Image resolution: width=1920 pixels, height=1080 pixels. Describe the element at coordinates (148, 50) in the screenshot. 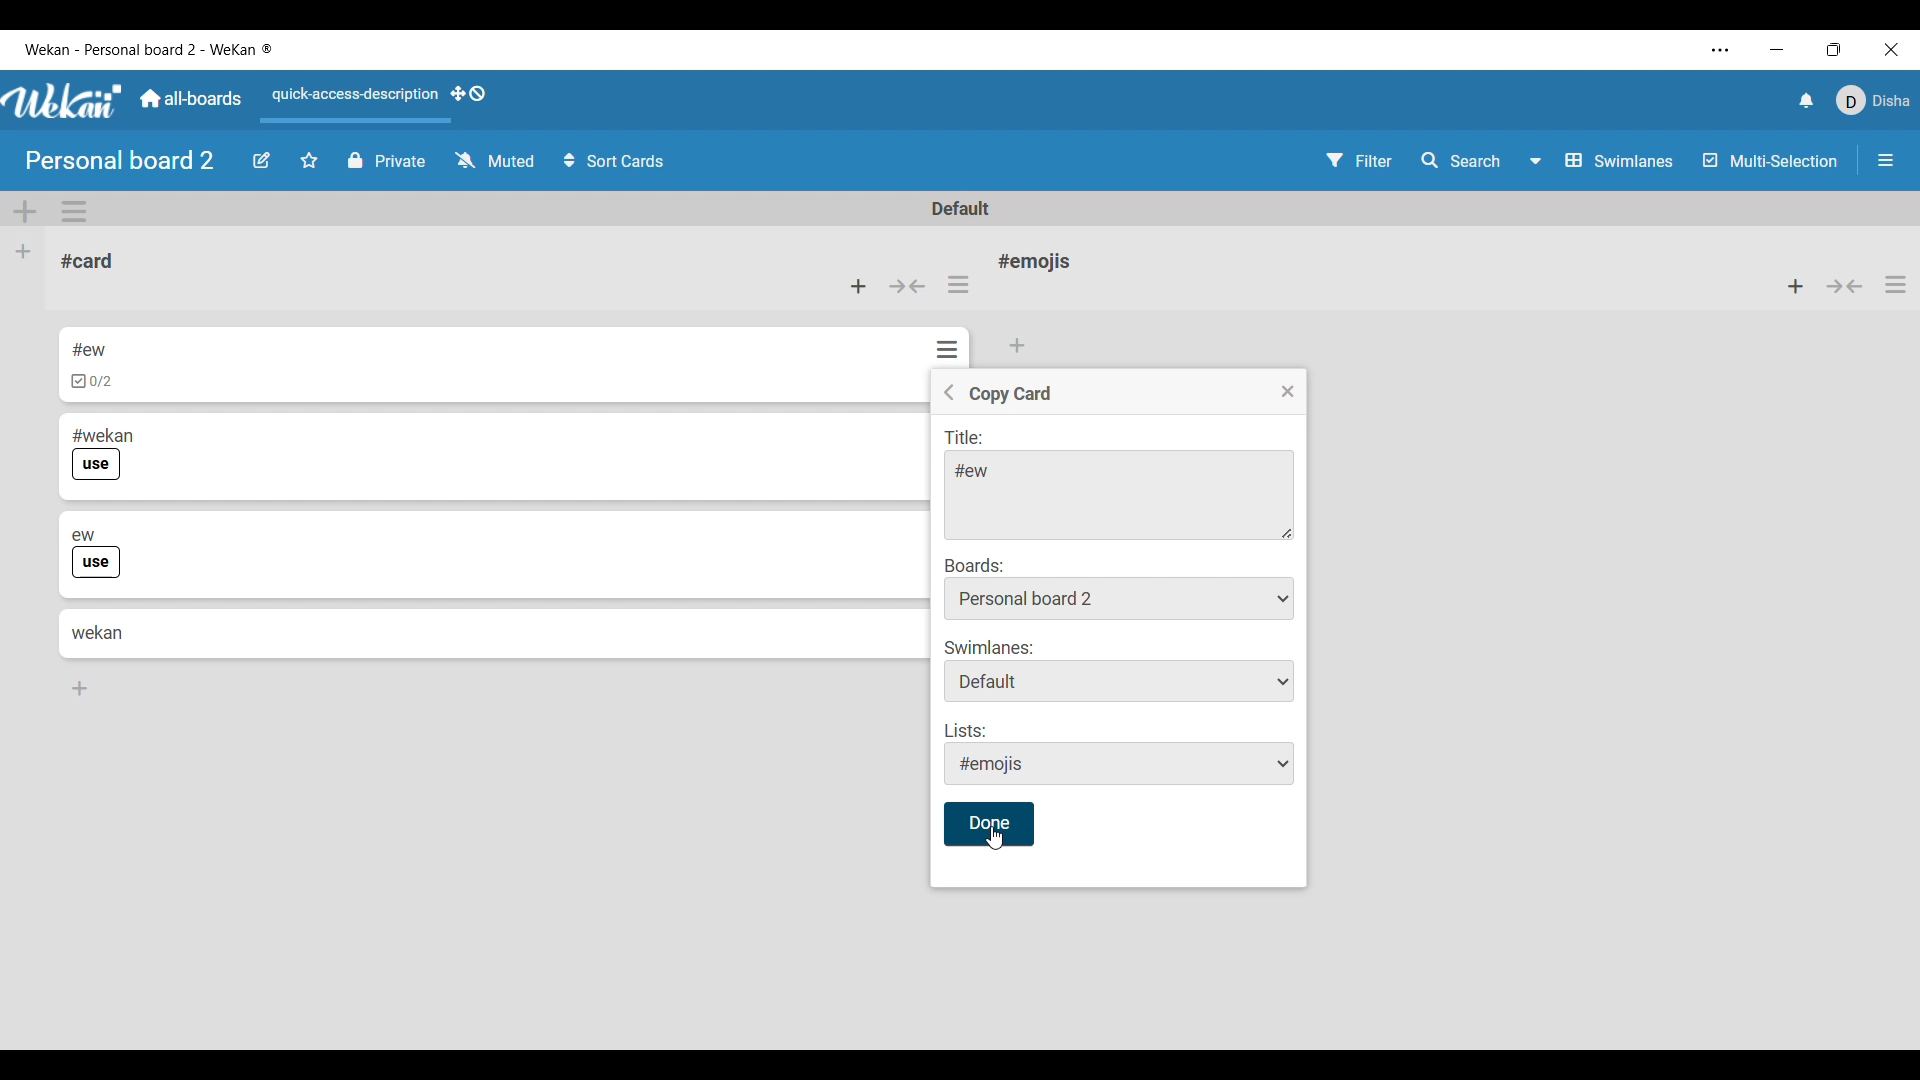

I see `Software name and board name` at that location.